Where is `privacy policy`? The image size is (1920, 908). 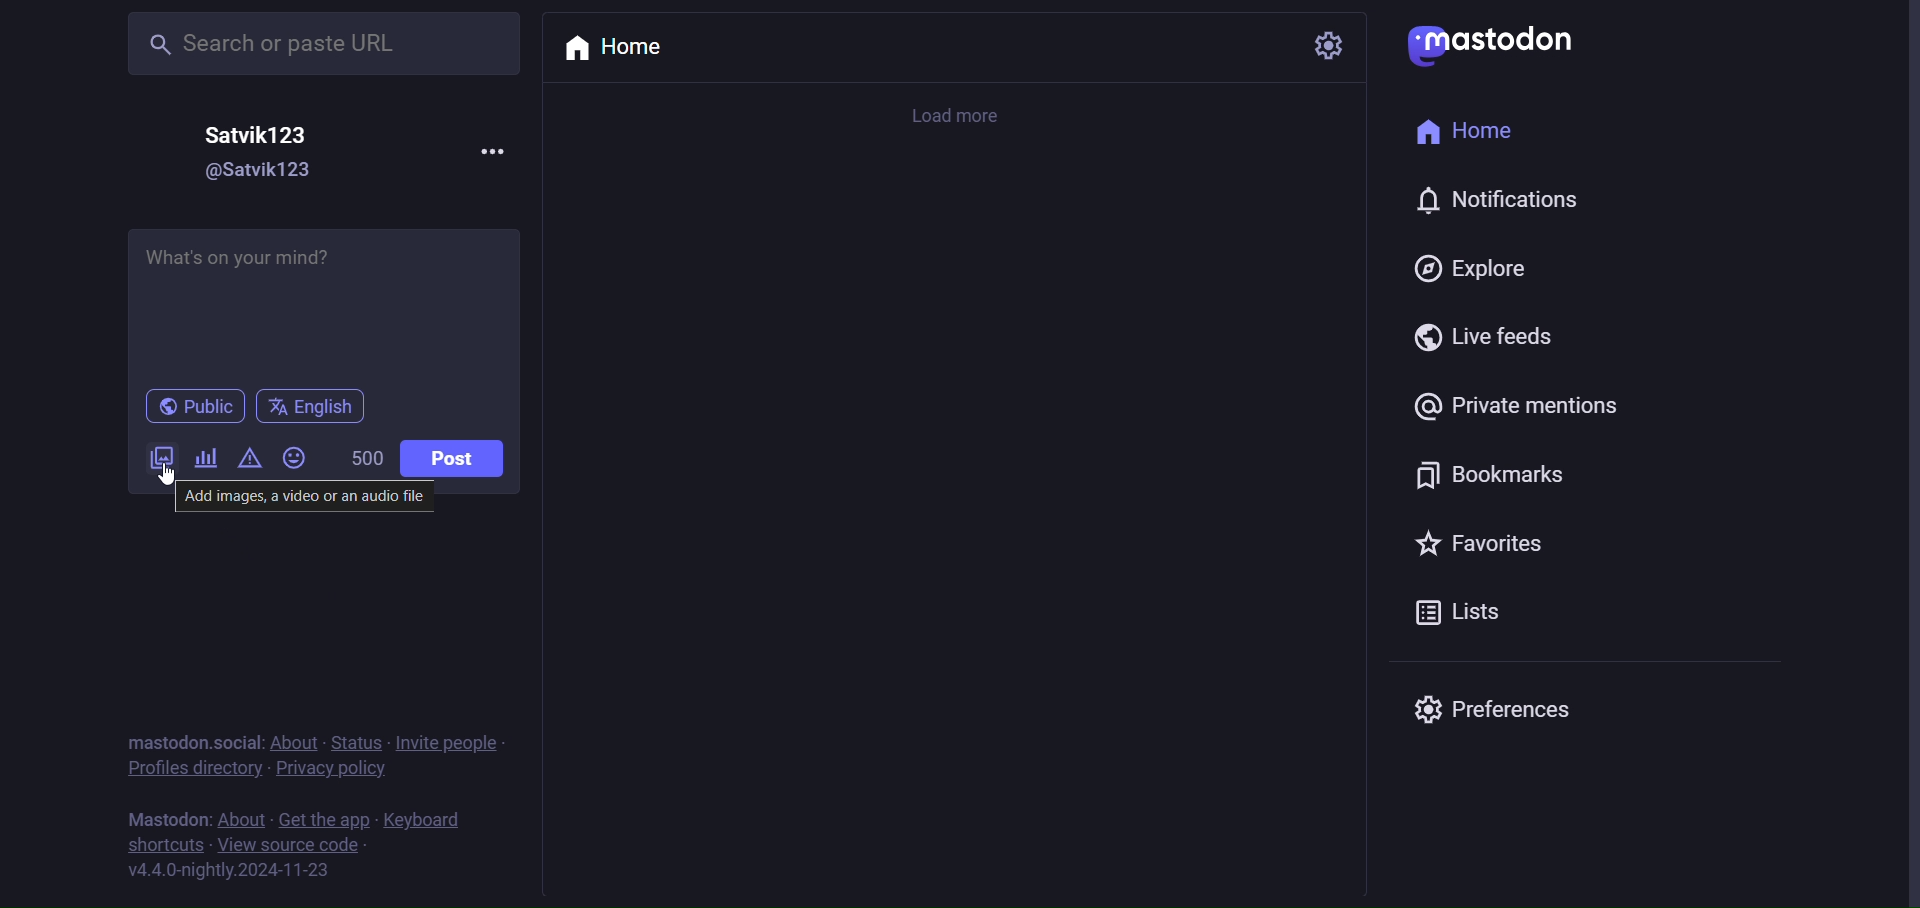
privacy policy is located at coordinates (329, 770).